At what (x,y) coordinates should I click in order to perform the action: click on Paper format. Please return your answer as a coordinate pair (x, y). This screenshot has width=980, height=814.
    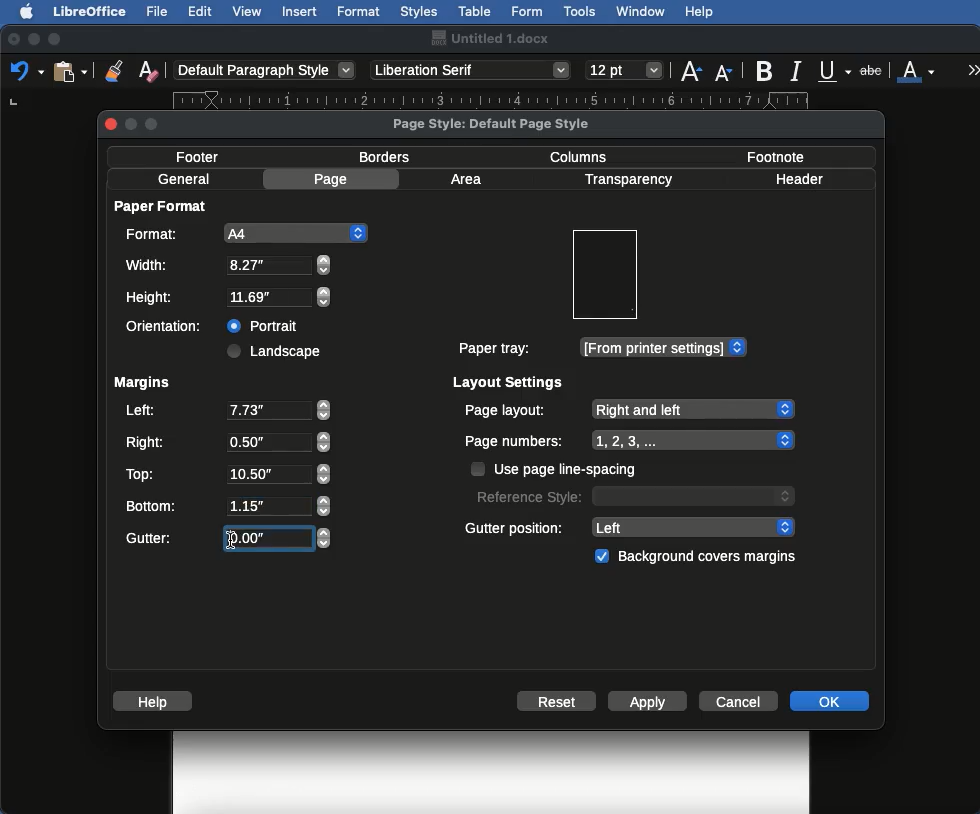
    Looking at the image, I should click on (162, 205).